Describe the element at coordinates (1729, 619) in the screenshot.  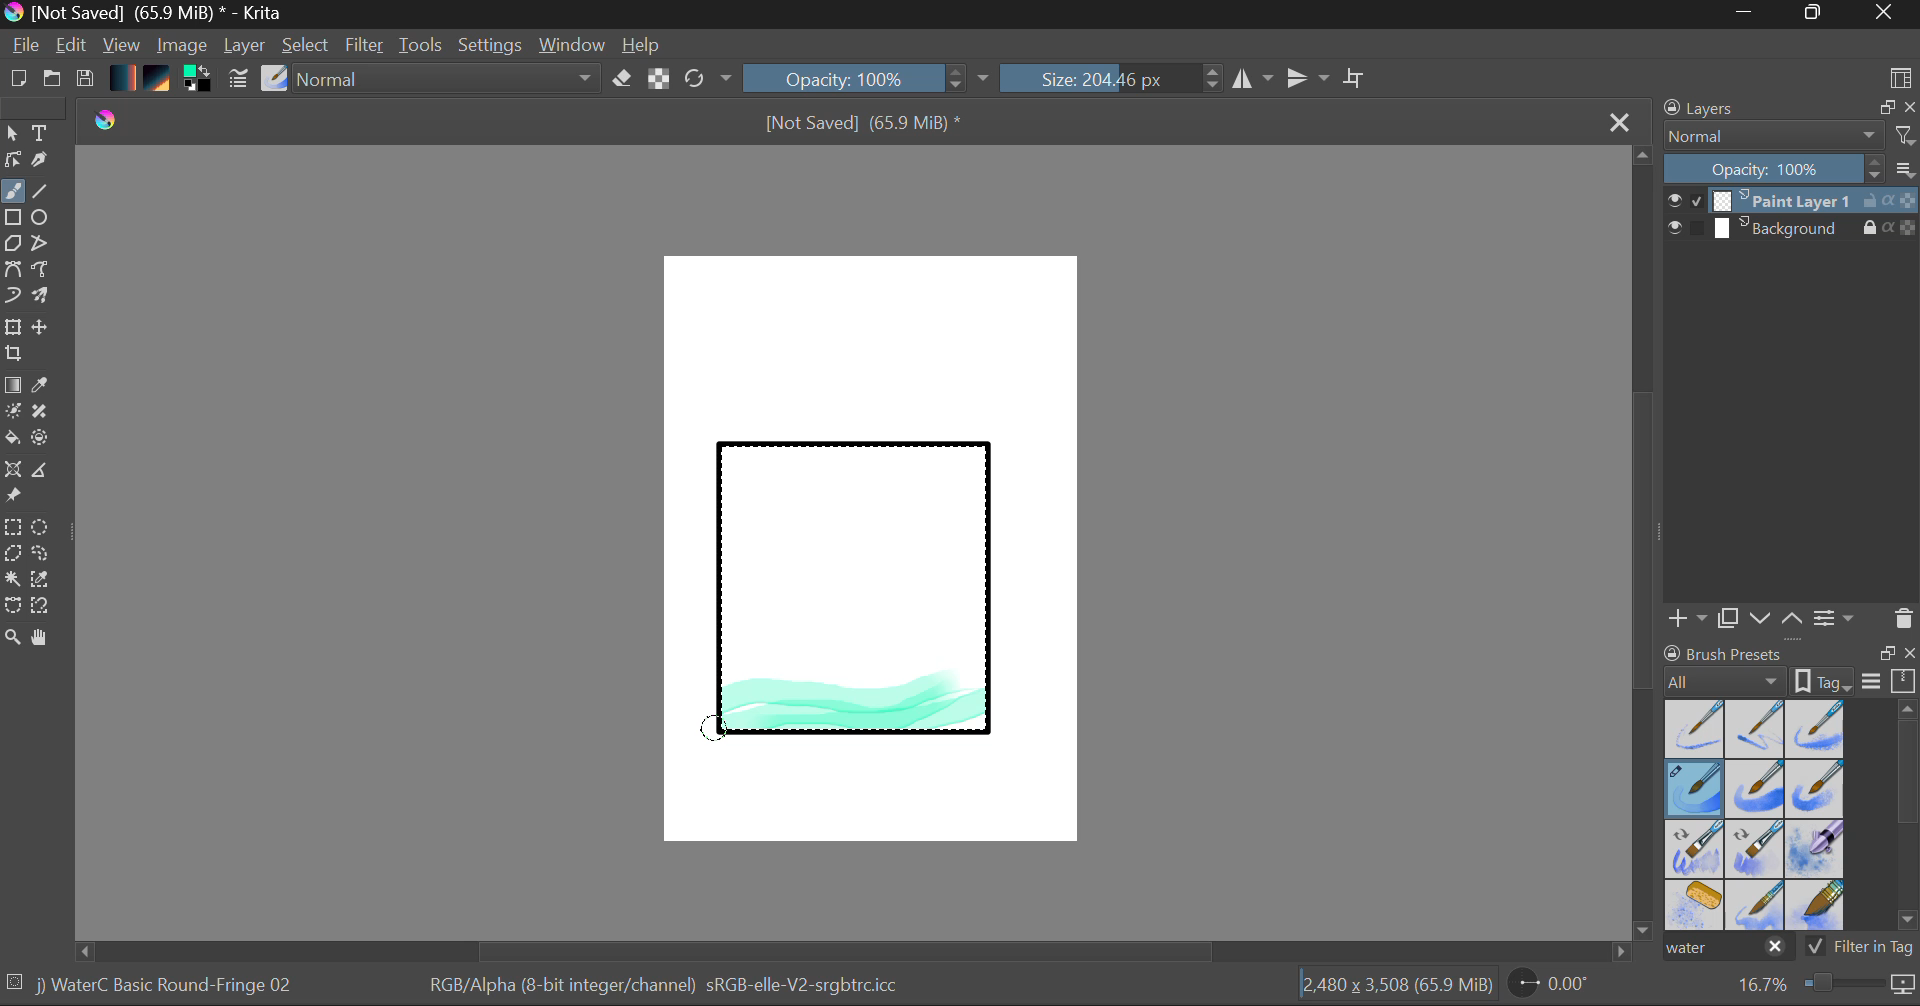
I see `Copy Layer` at that location.